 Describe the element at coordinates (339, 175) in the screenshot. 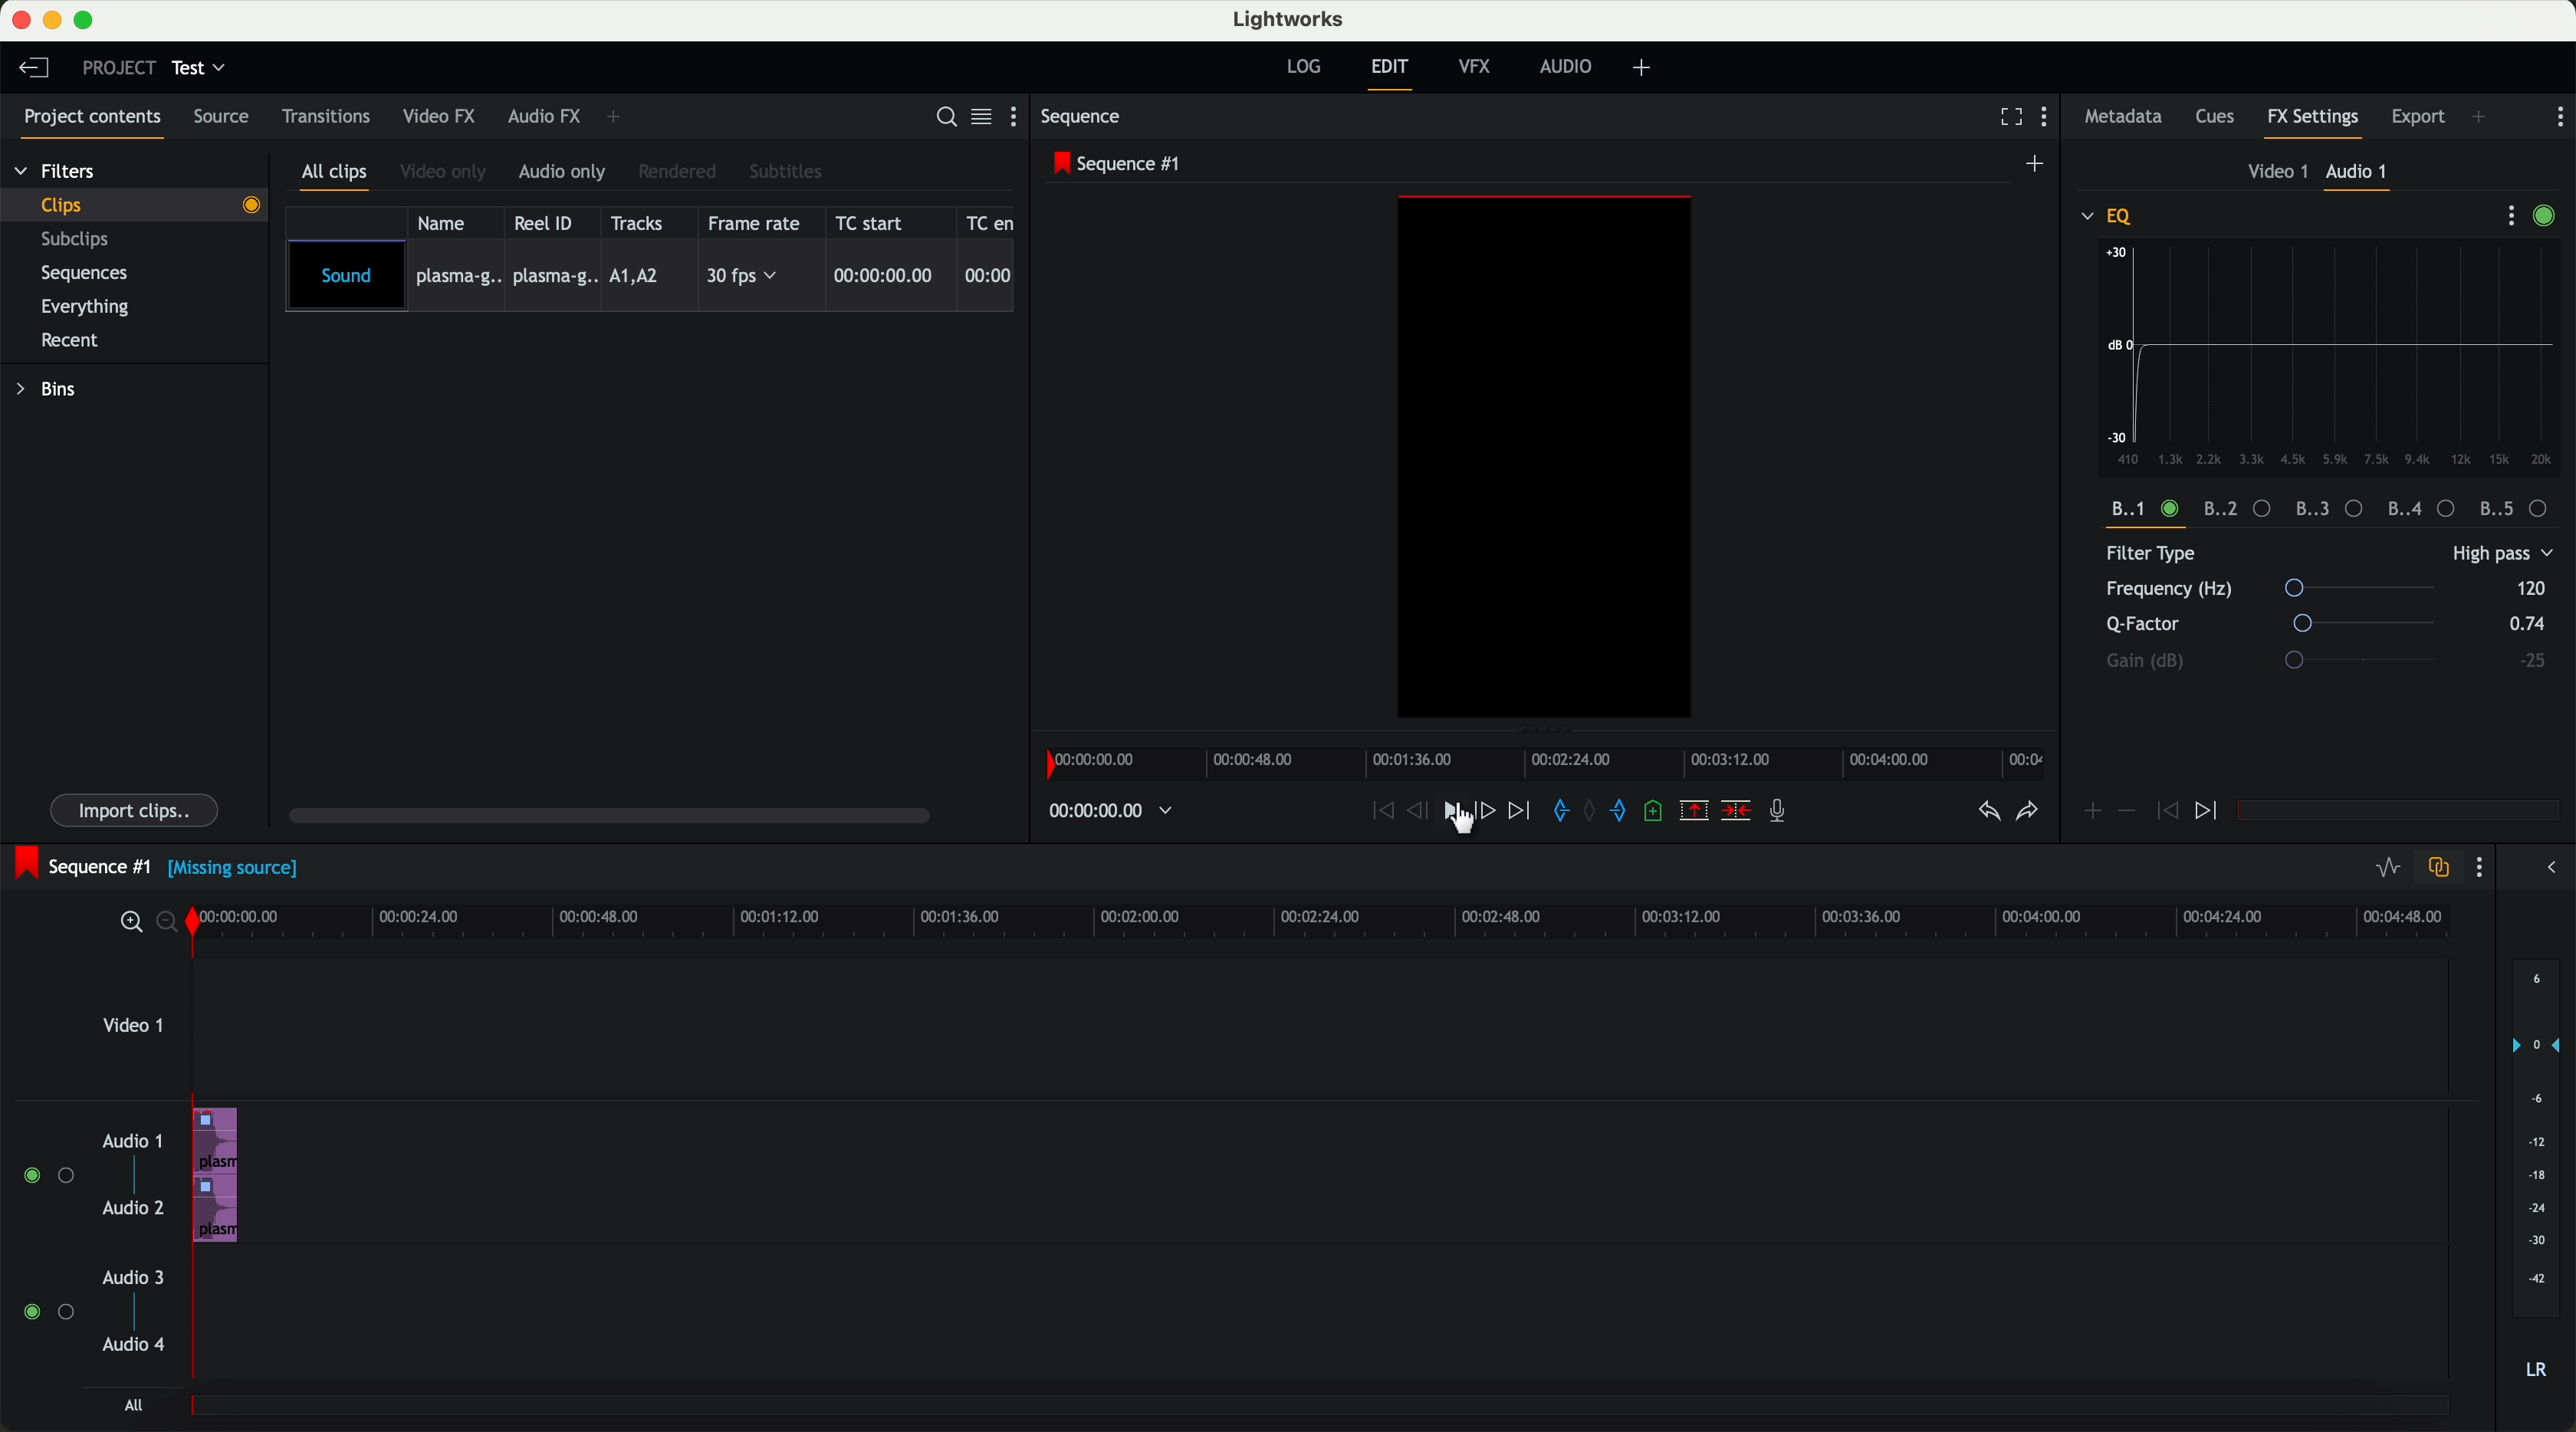

I see `all clips` at that location.